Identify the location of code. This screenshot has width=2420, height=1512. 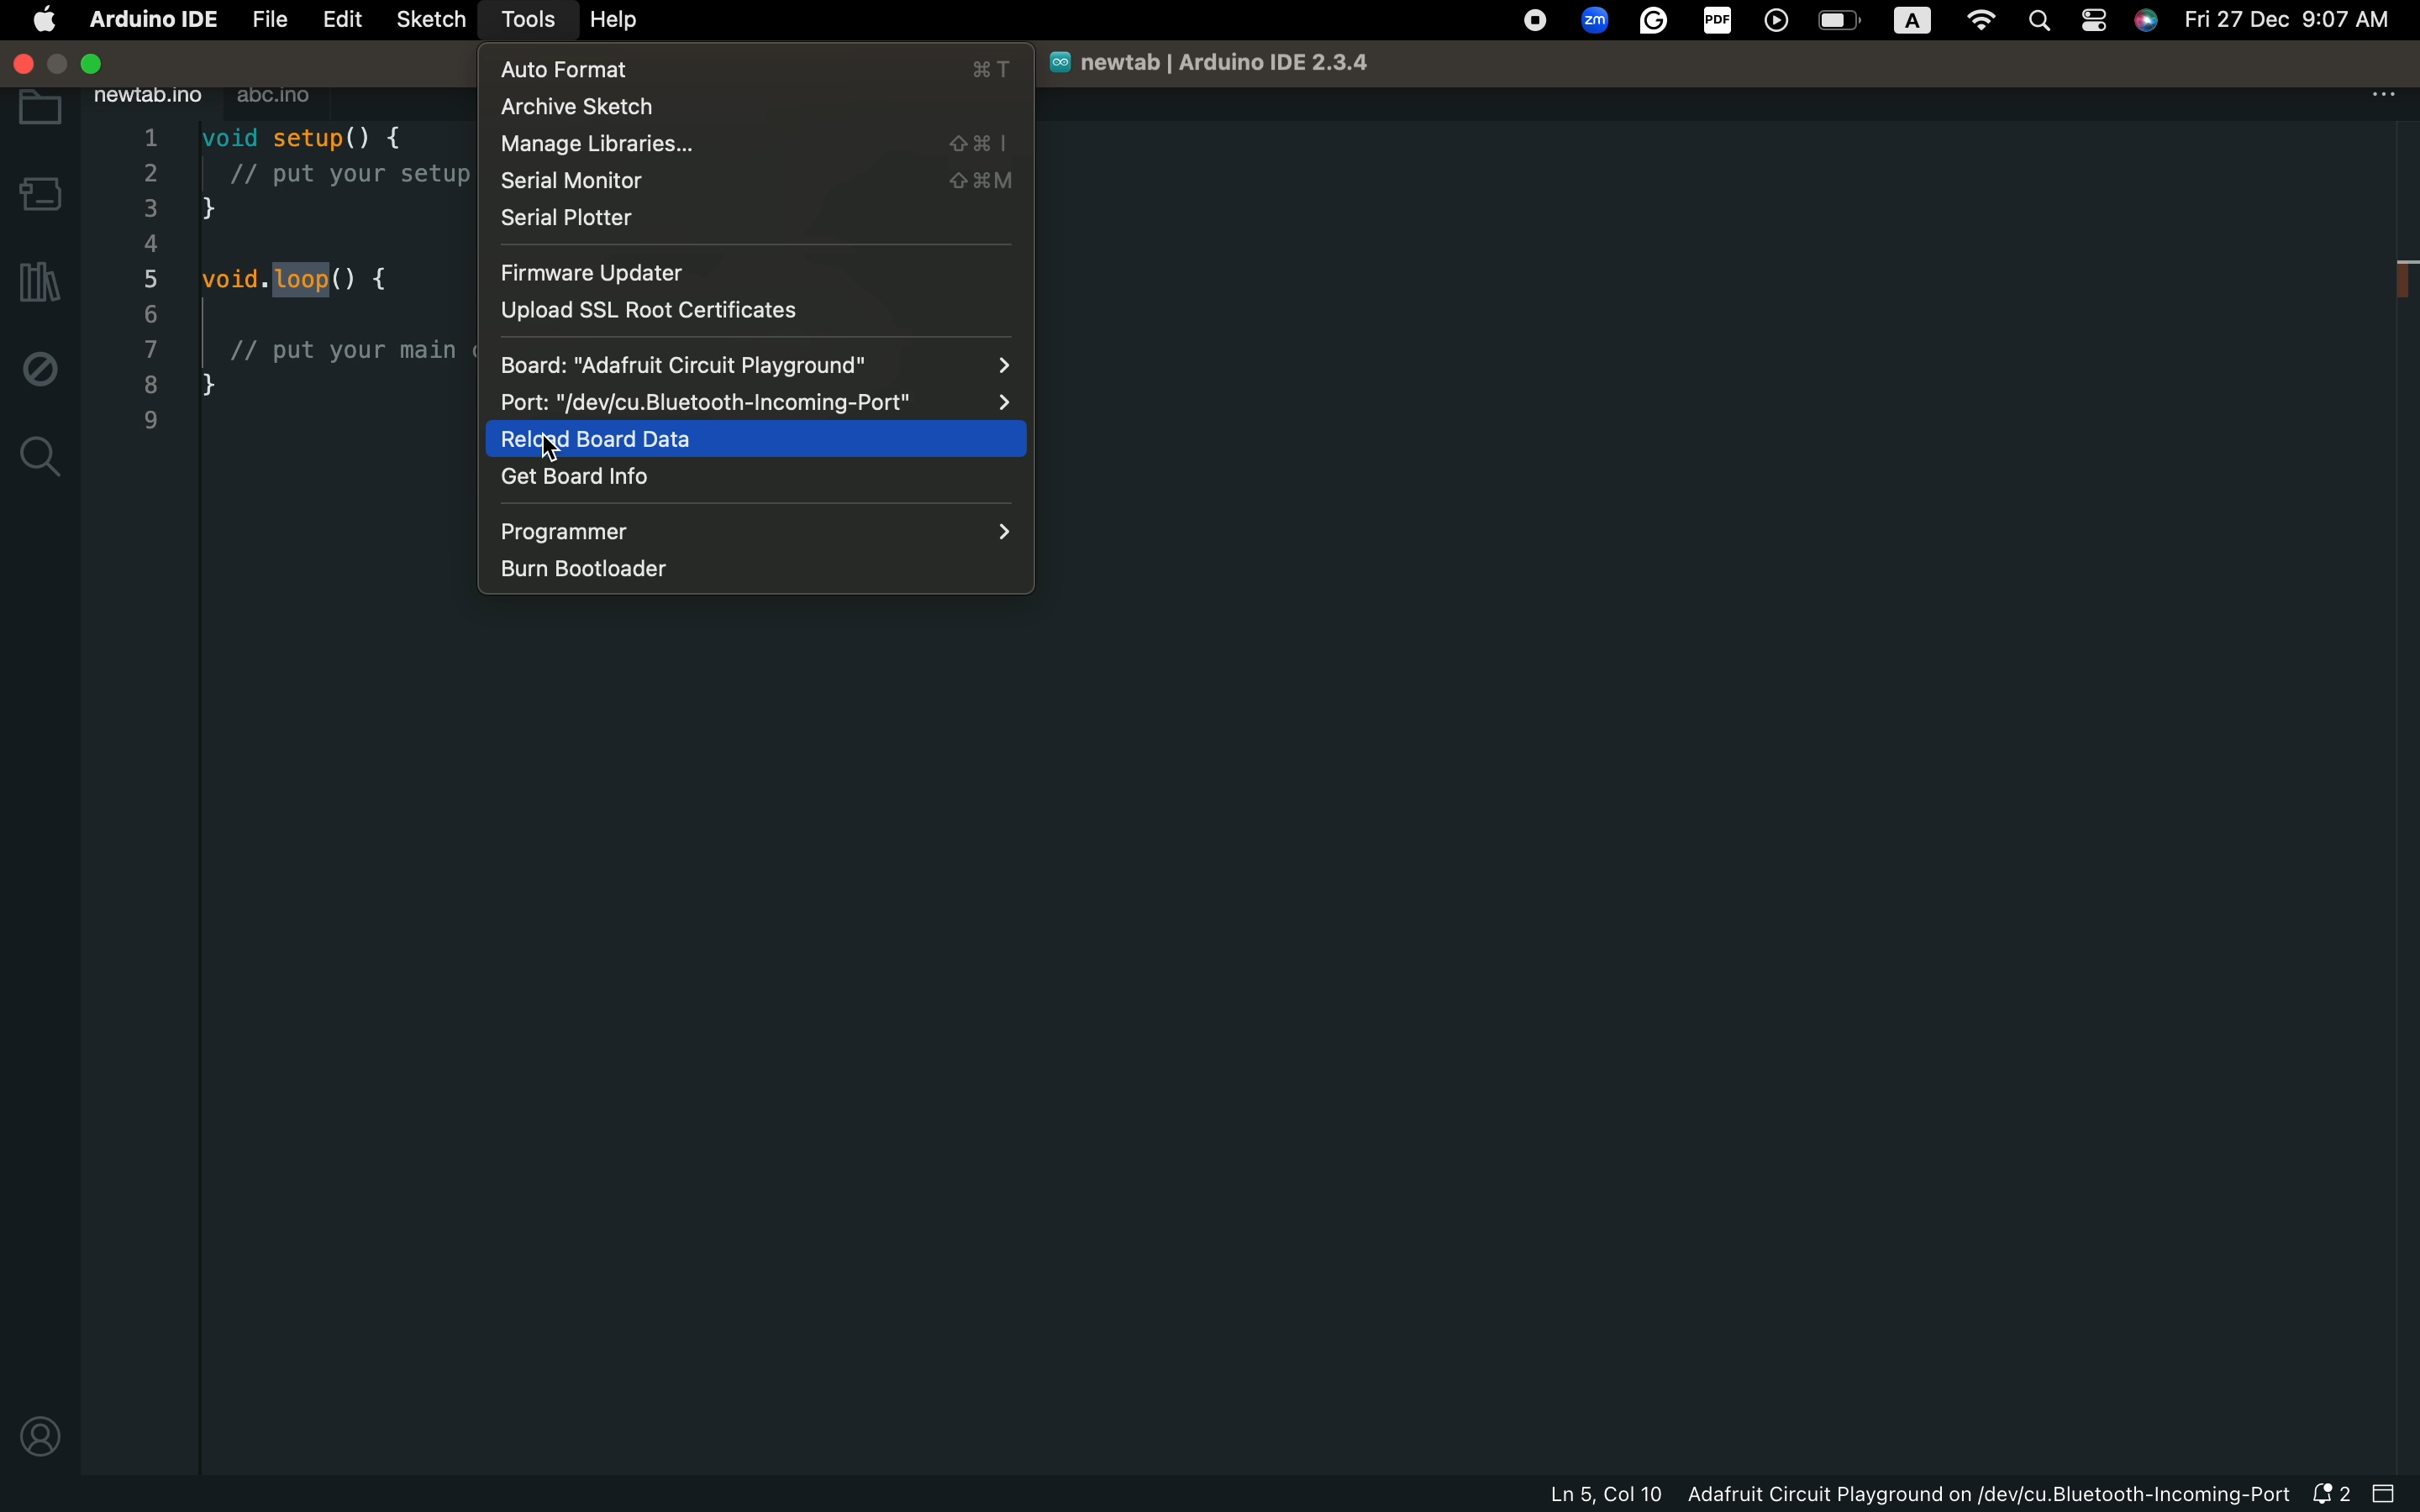
(335, 269).